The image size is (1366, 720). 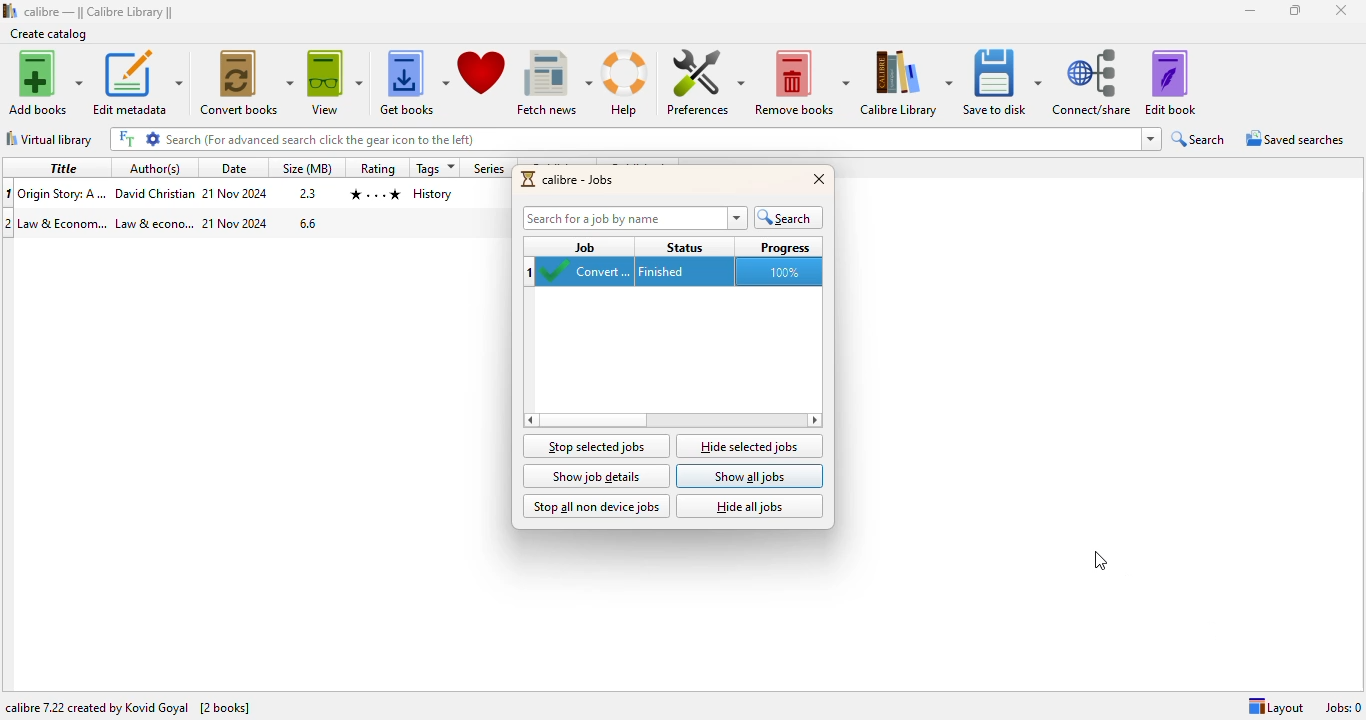 I want to click on size in mbs, so click(x=306, y=194).